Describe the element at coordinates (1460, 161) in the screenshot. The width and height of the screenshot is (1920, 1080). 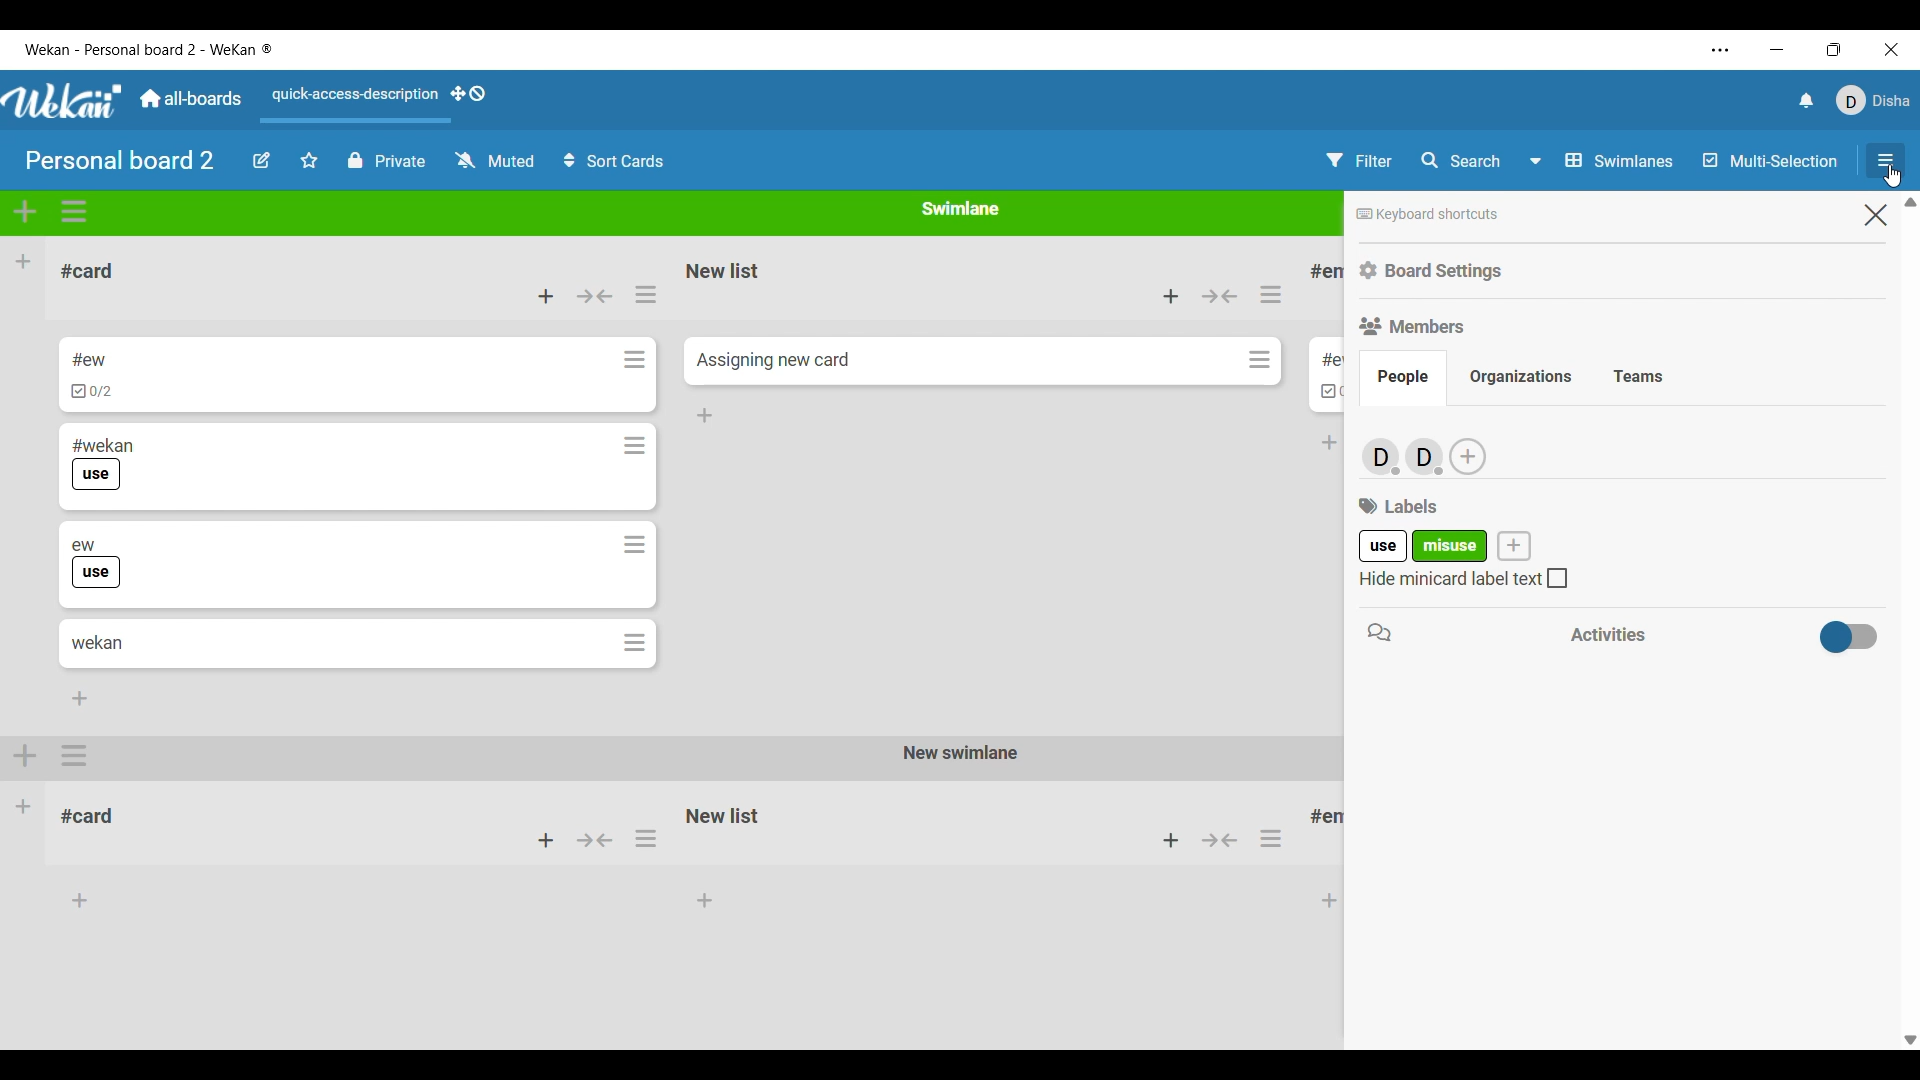
I see `Search` at that location.